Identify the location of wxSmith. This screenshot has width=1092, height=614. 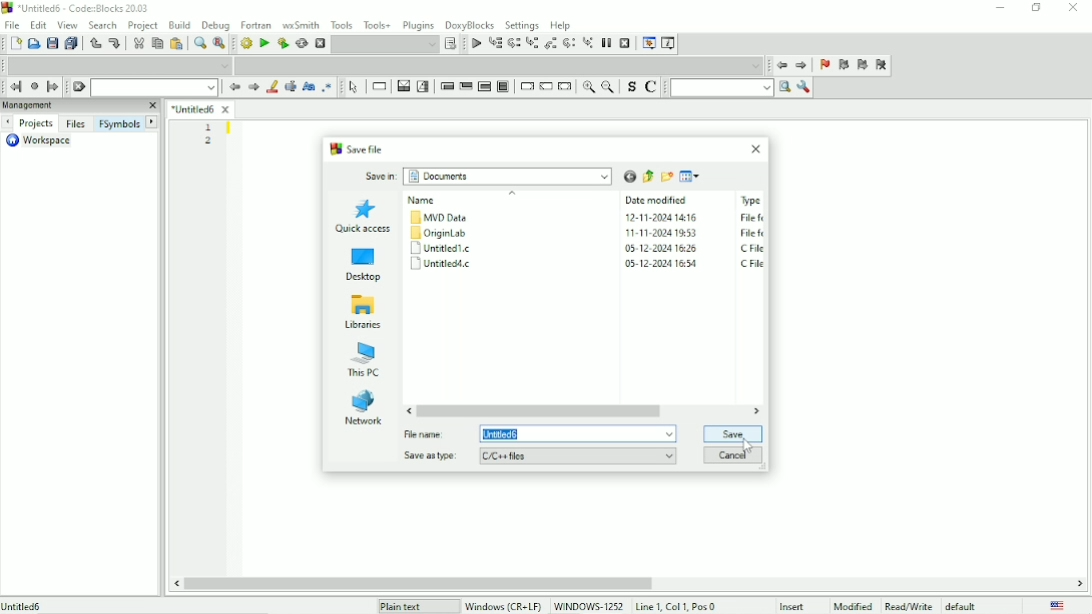
(299, 24).